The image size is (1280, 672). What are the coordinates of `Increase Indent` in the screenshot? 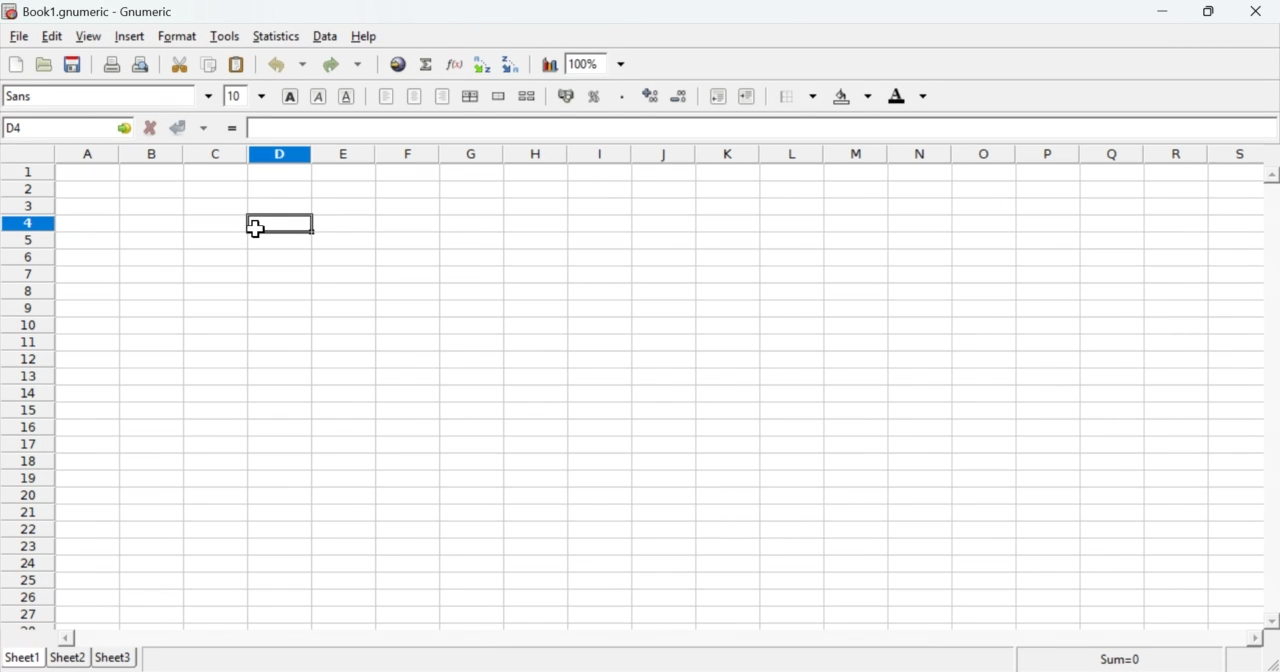 It's located at (747, 95).